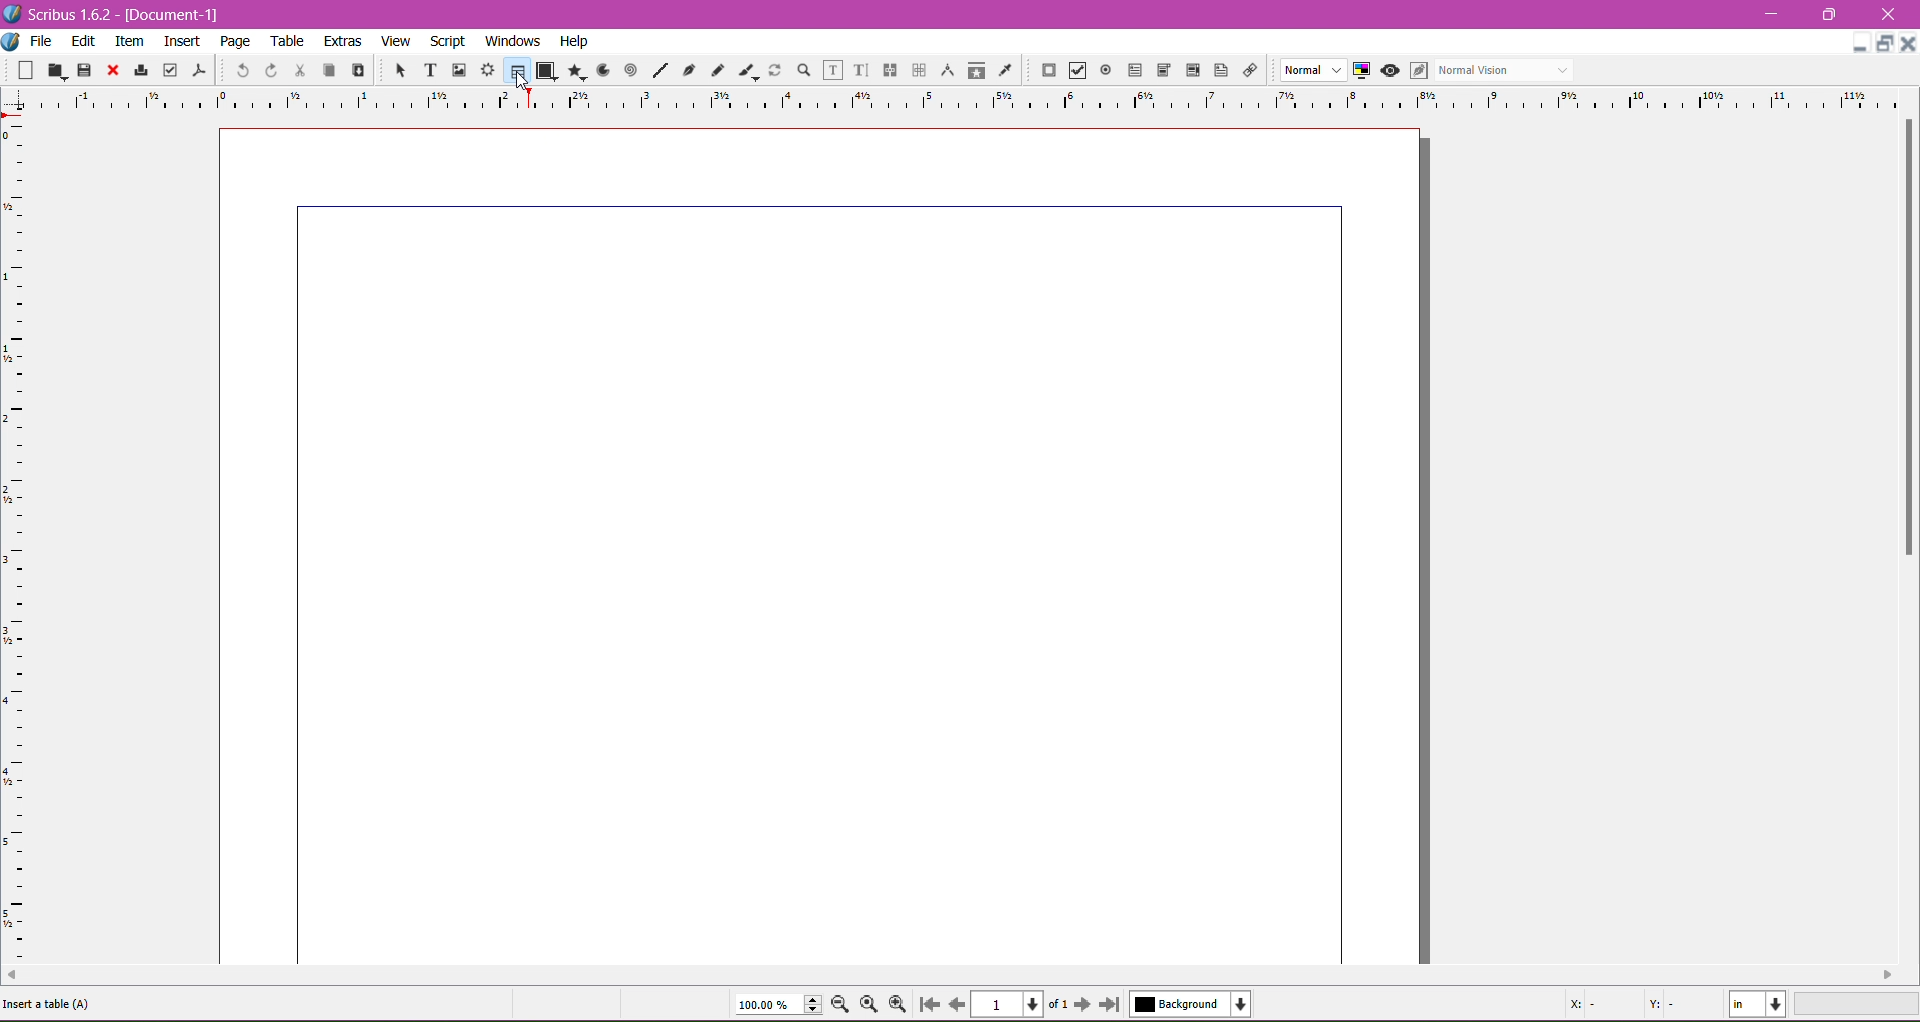  What do you see at coordinates (888, 70) in the screenshot?
I see `Link Text Frames` at bounding box center [888, 70].